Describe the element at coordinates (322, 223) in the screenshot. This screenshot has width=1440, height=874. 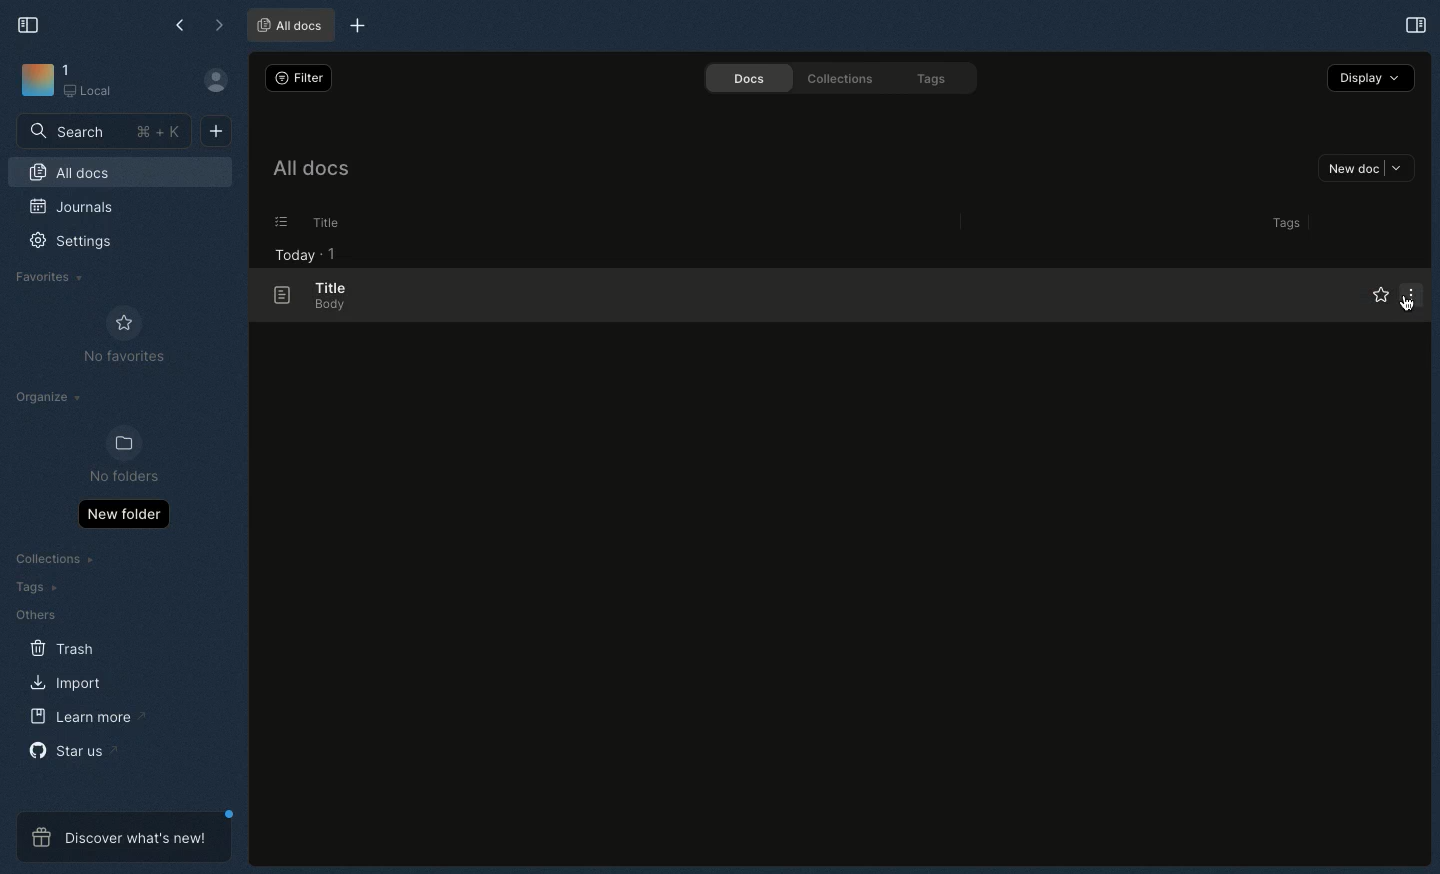
I see `Title` at that location.